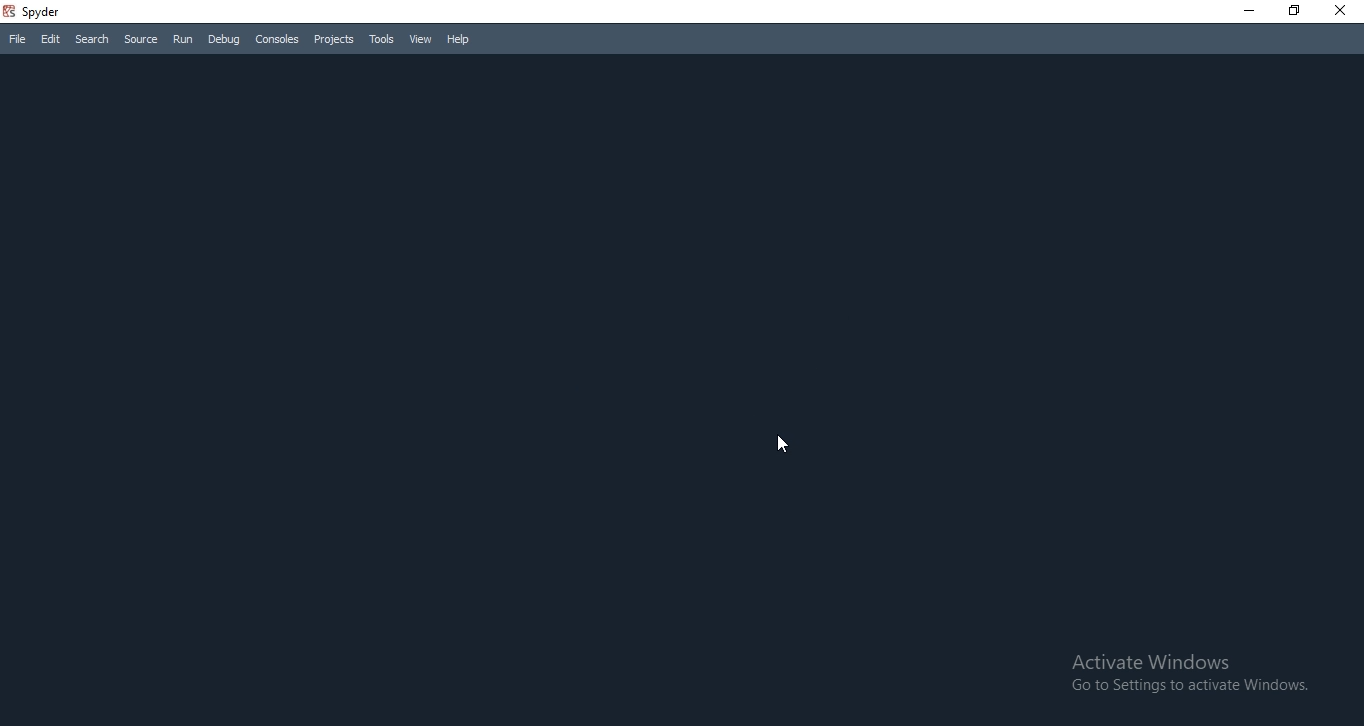  I want to click on Search, so click(93, 37).